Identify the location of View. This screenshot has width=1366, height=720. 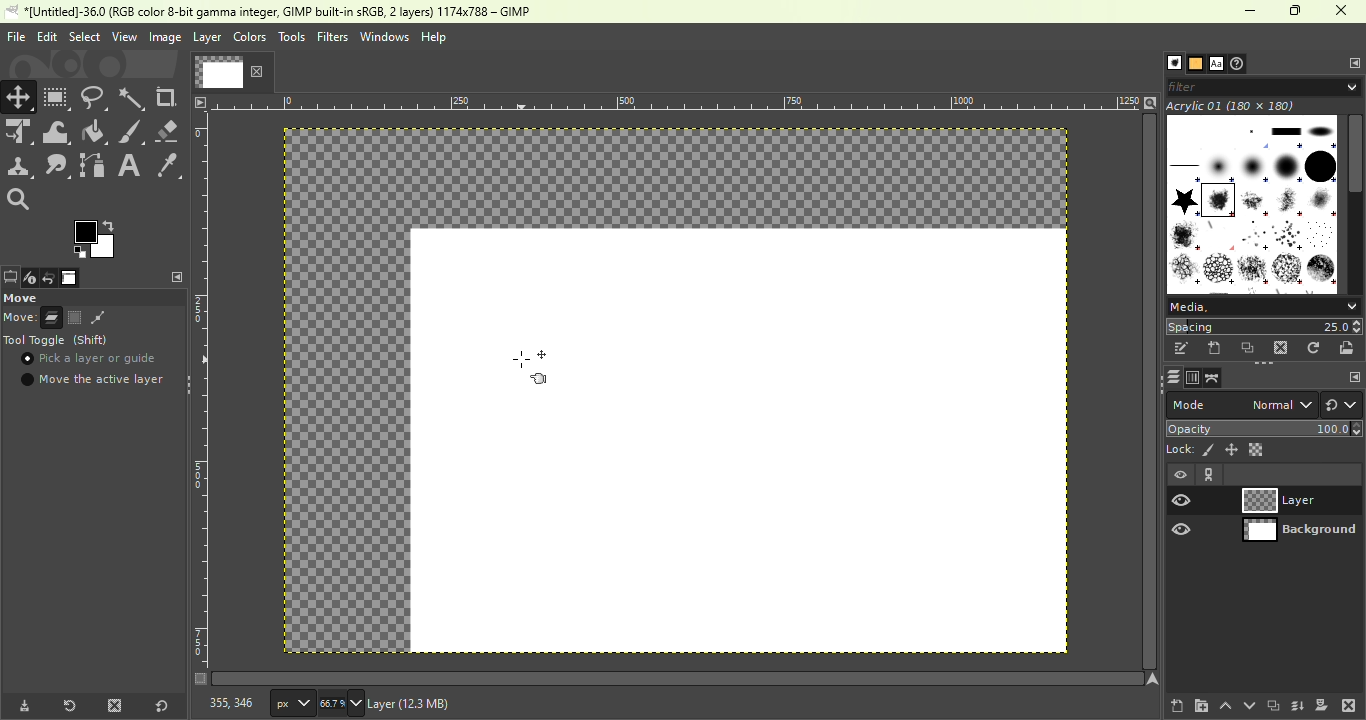
(122, 36).